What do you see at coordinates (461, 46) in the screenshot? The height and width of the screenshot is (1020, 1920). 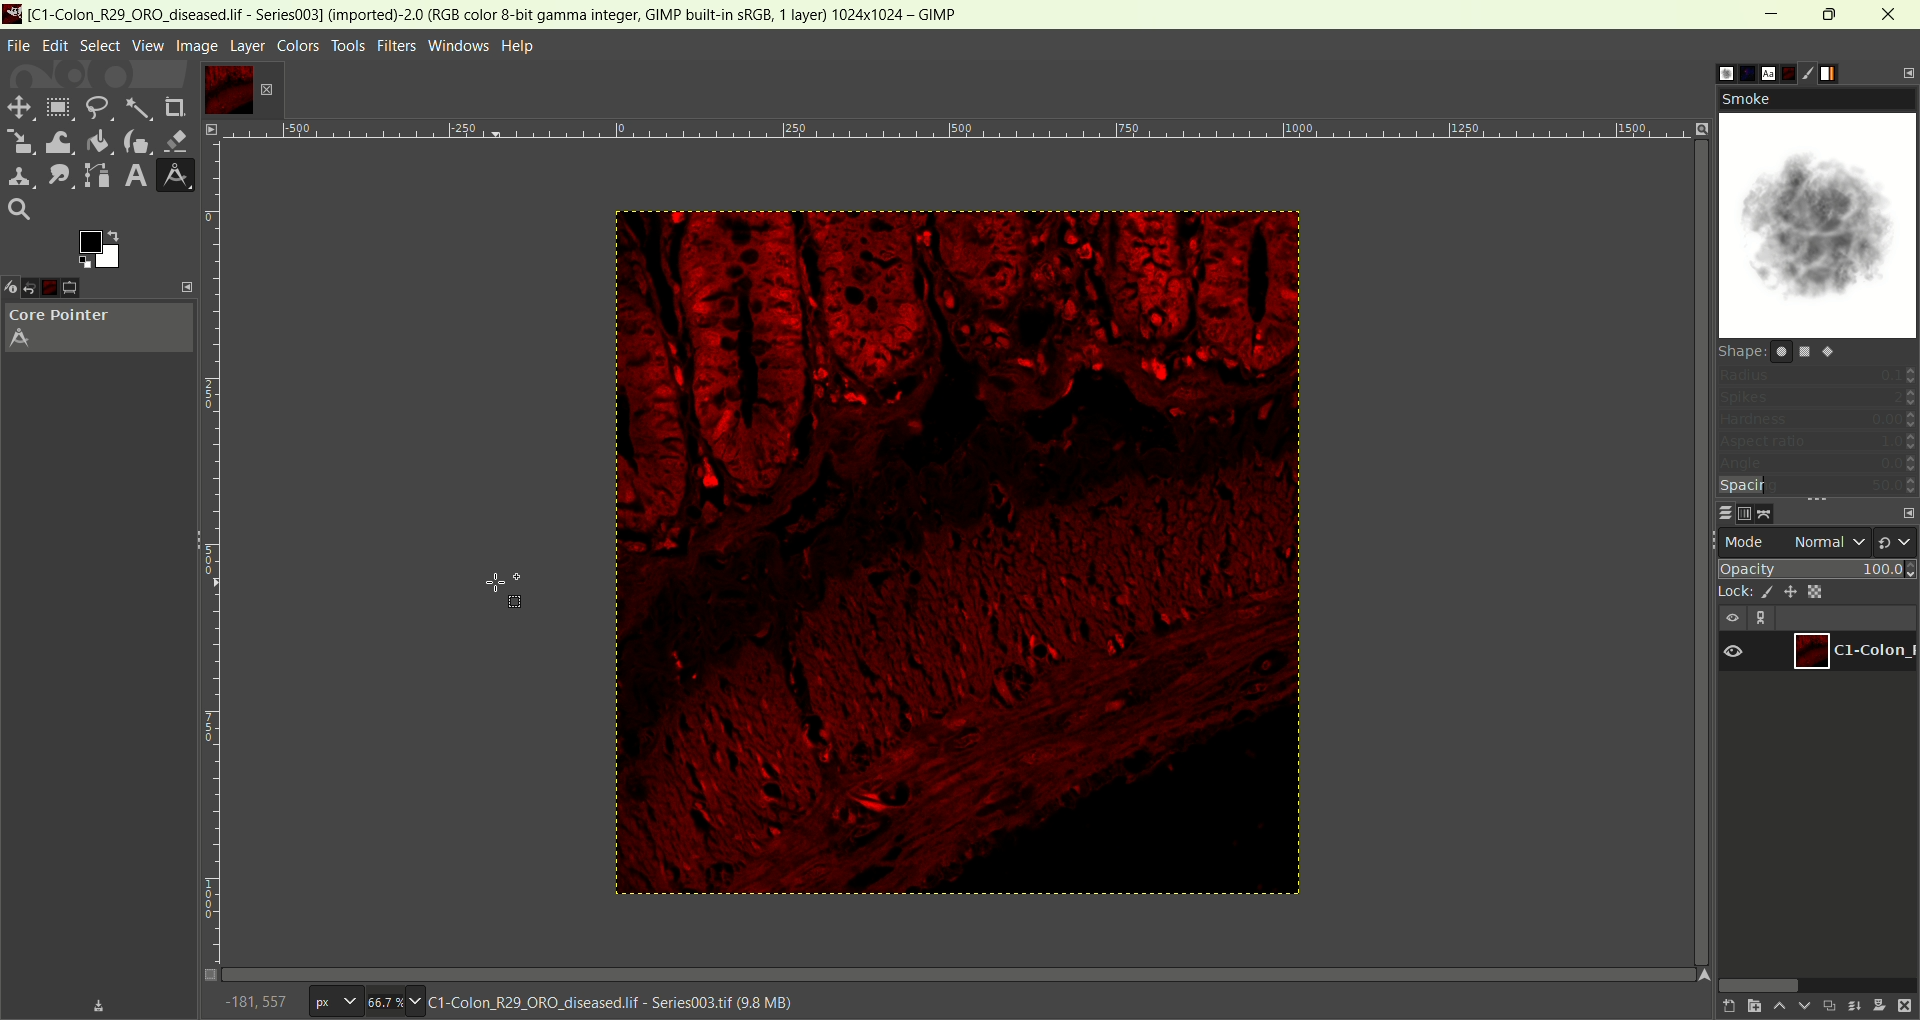 I see `windows` at bounding box center [461, 46].